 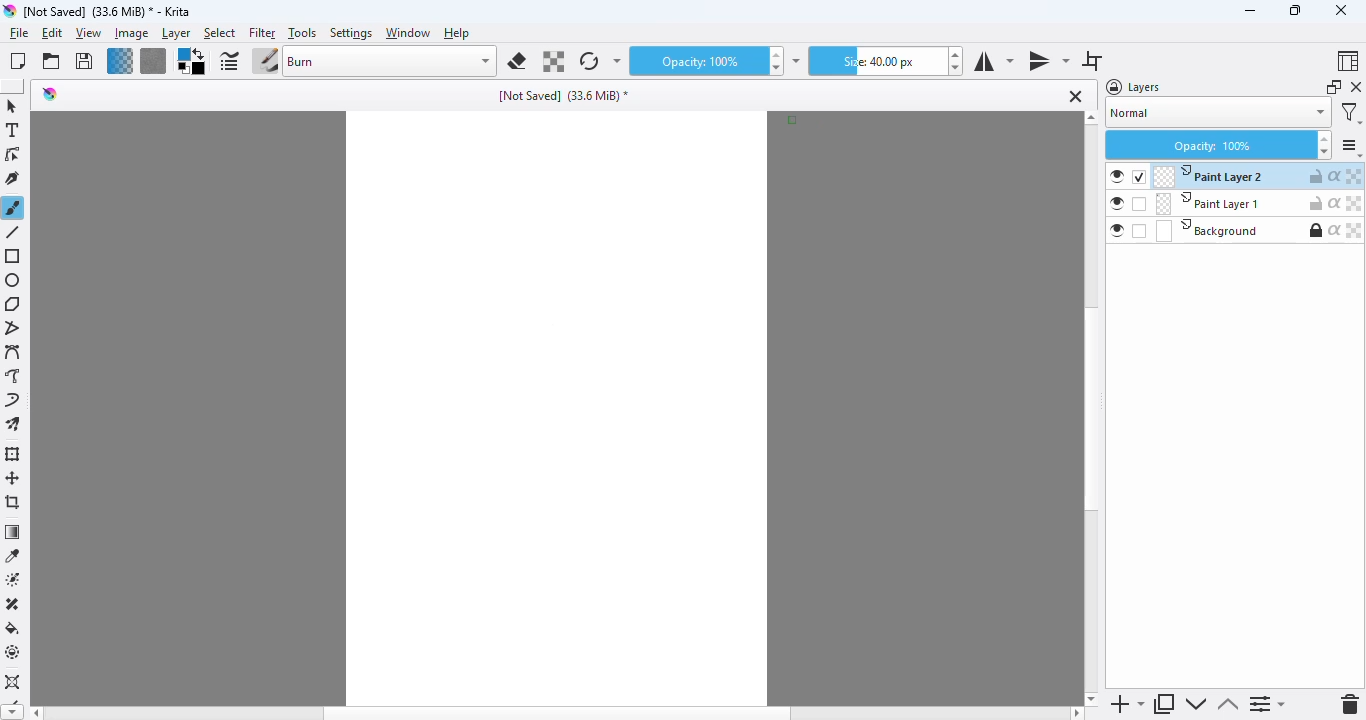 What do you see at coordinates (1315, 203) in the screenshot?
I see `unlocked` at bounding box center [1315, 203].